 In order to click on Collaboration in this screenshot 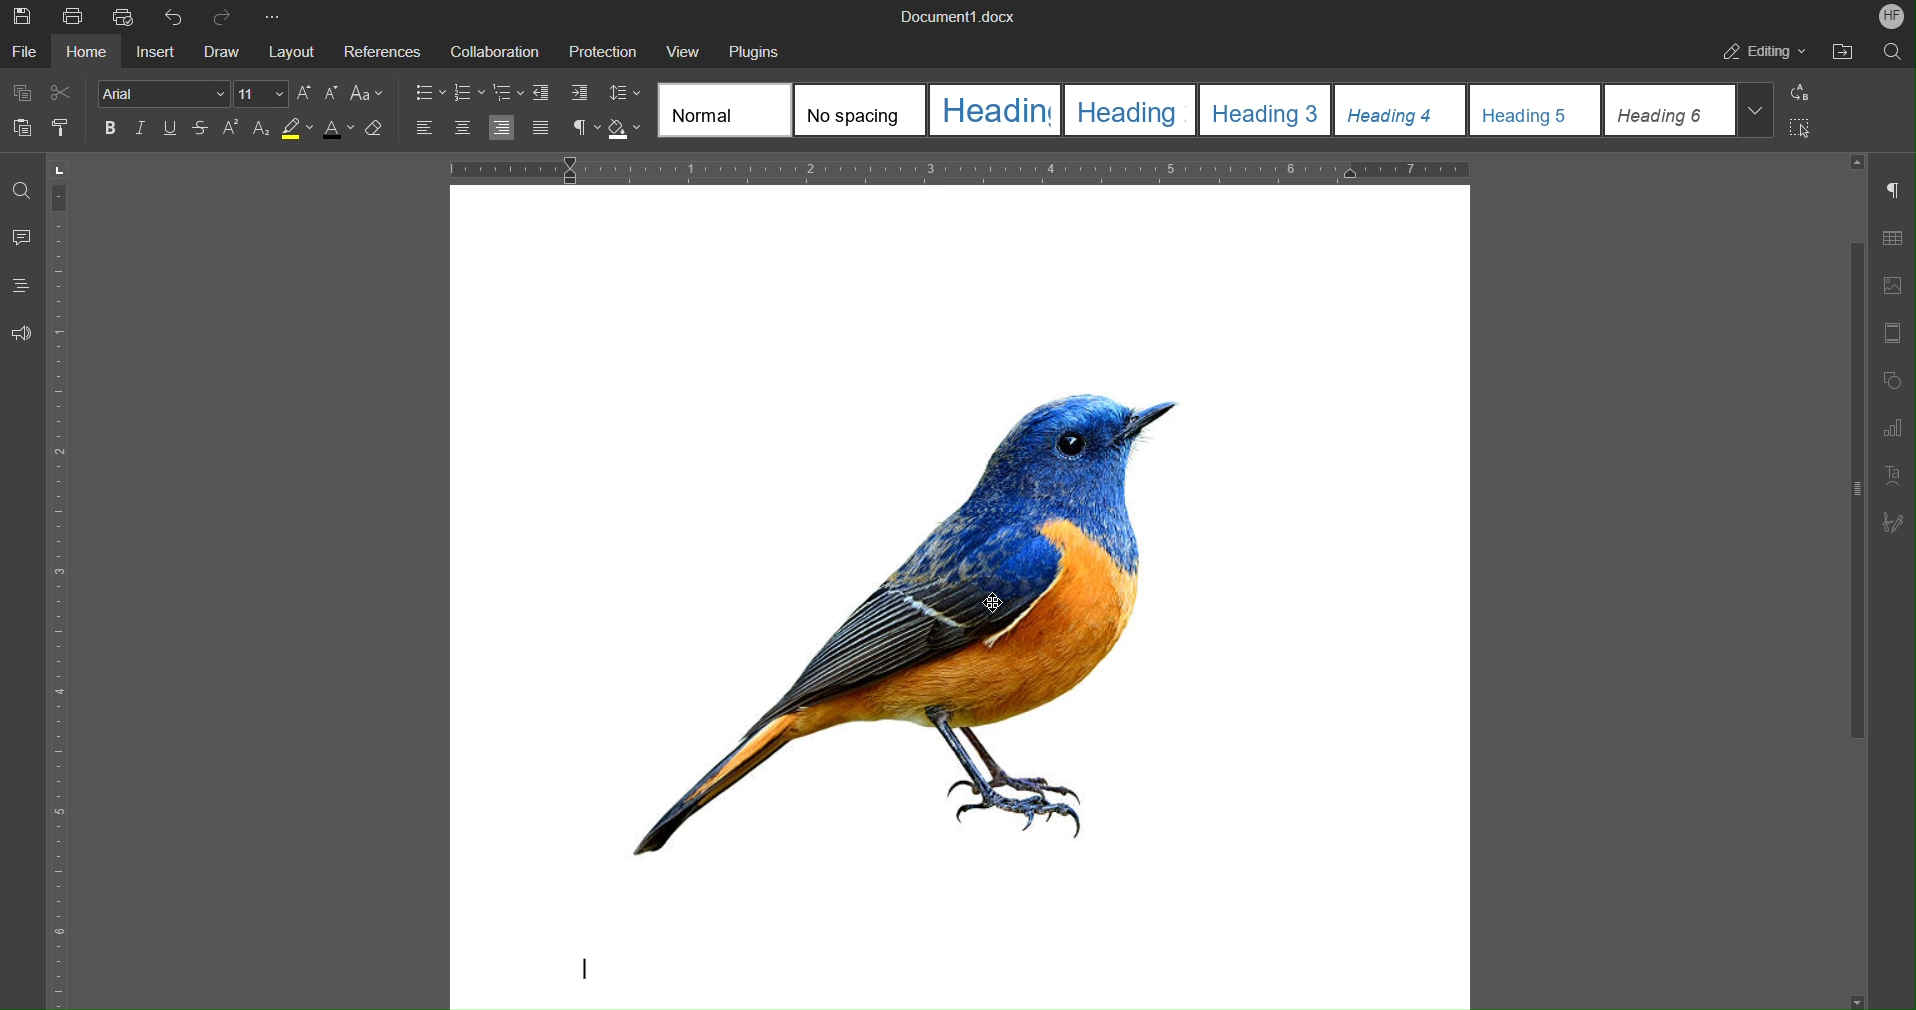, I will do `click(491, 48)`.